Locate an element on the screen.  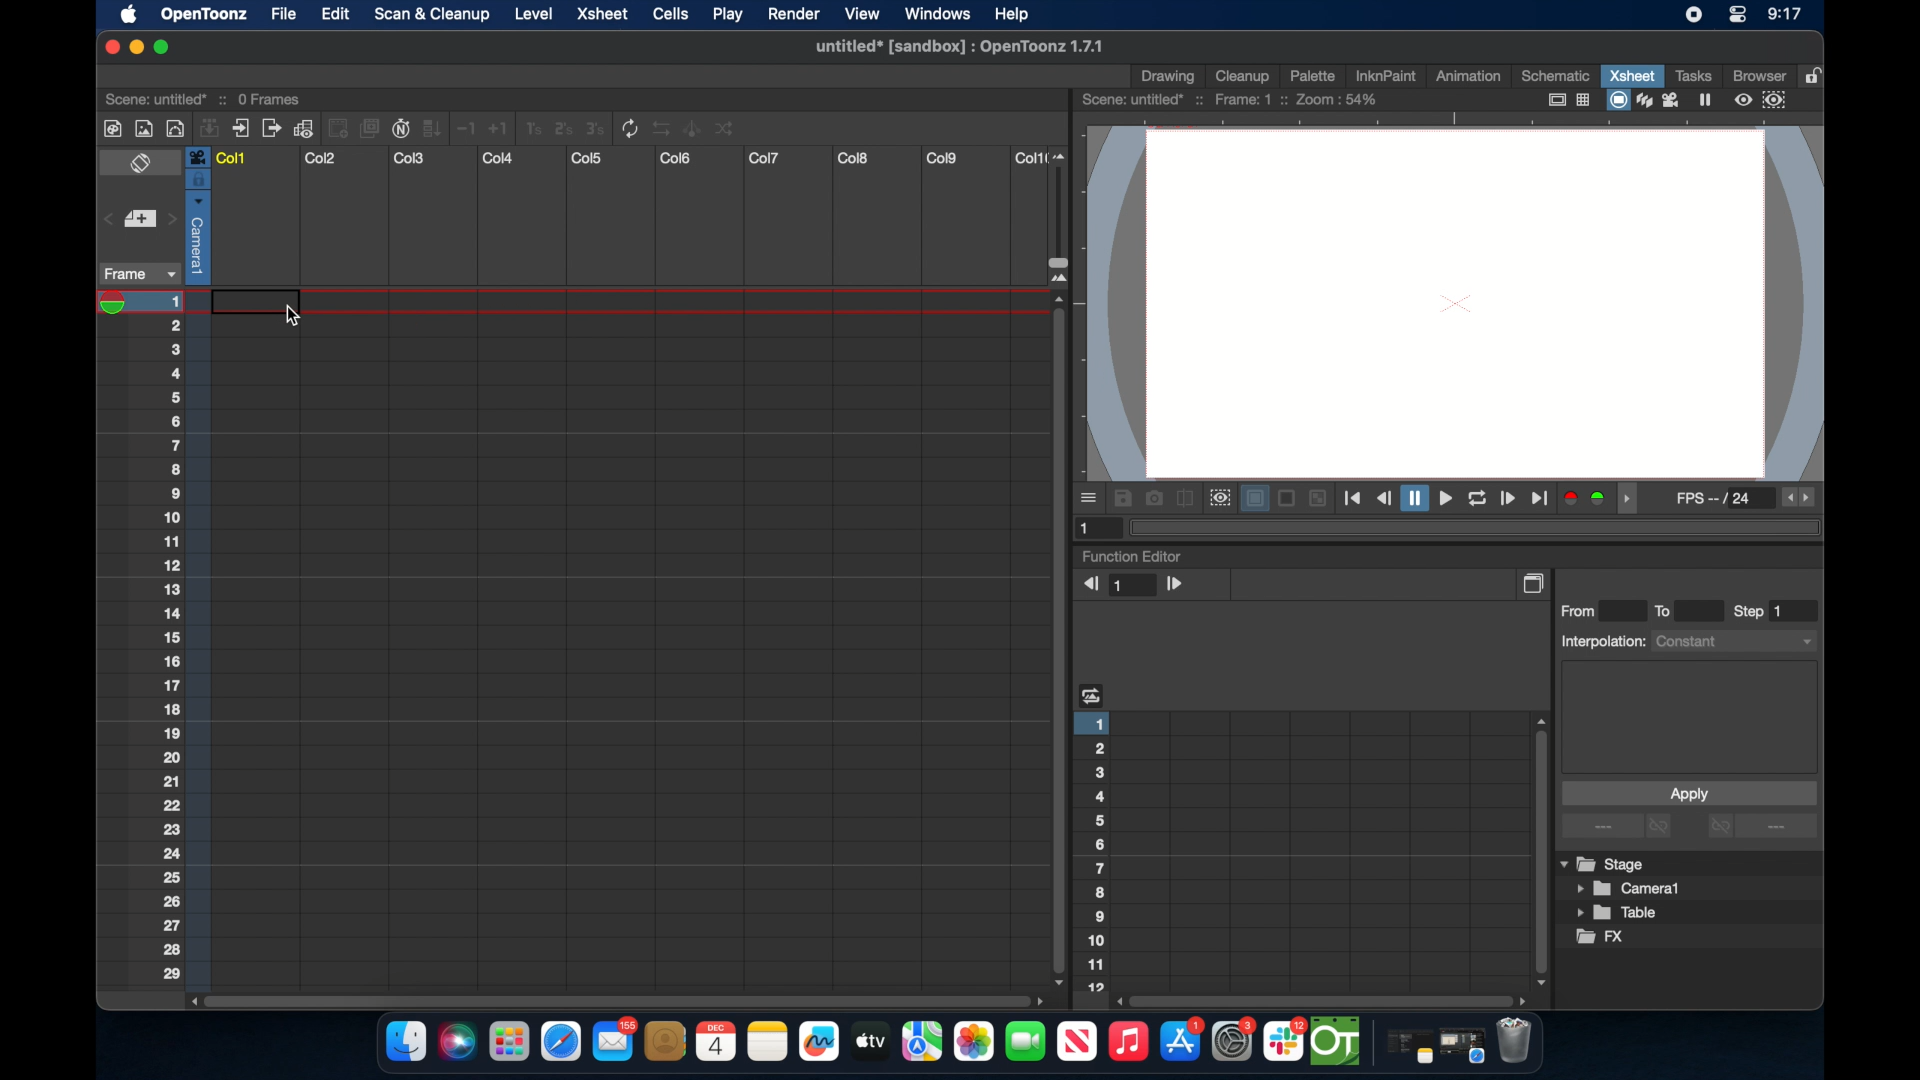
color channels is located at coordinates (1586, 497).